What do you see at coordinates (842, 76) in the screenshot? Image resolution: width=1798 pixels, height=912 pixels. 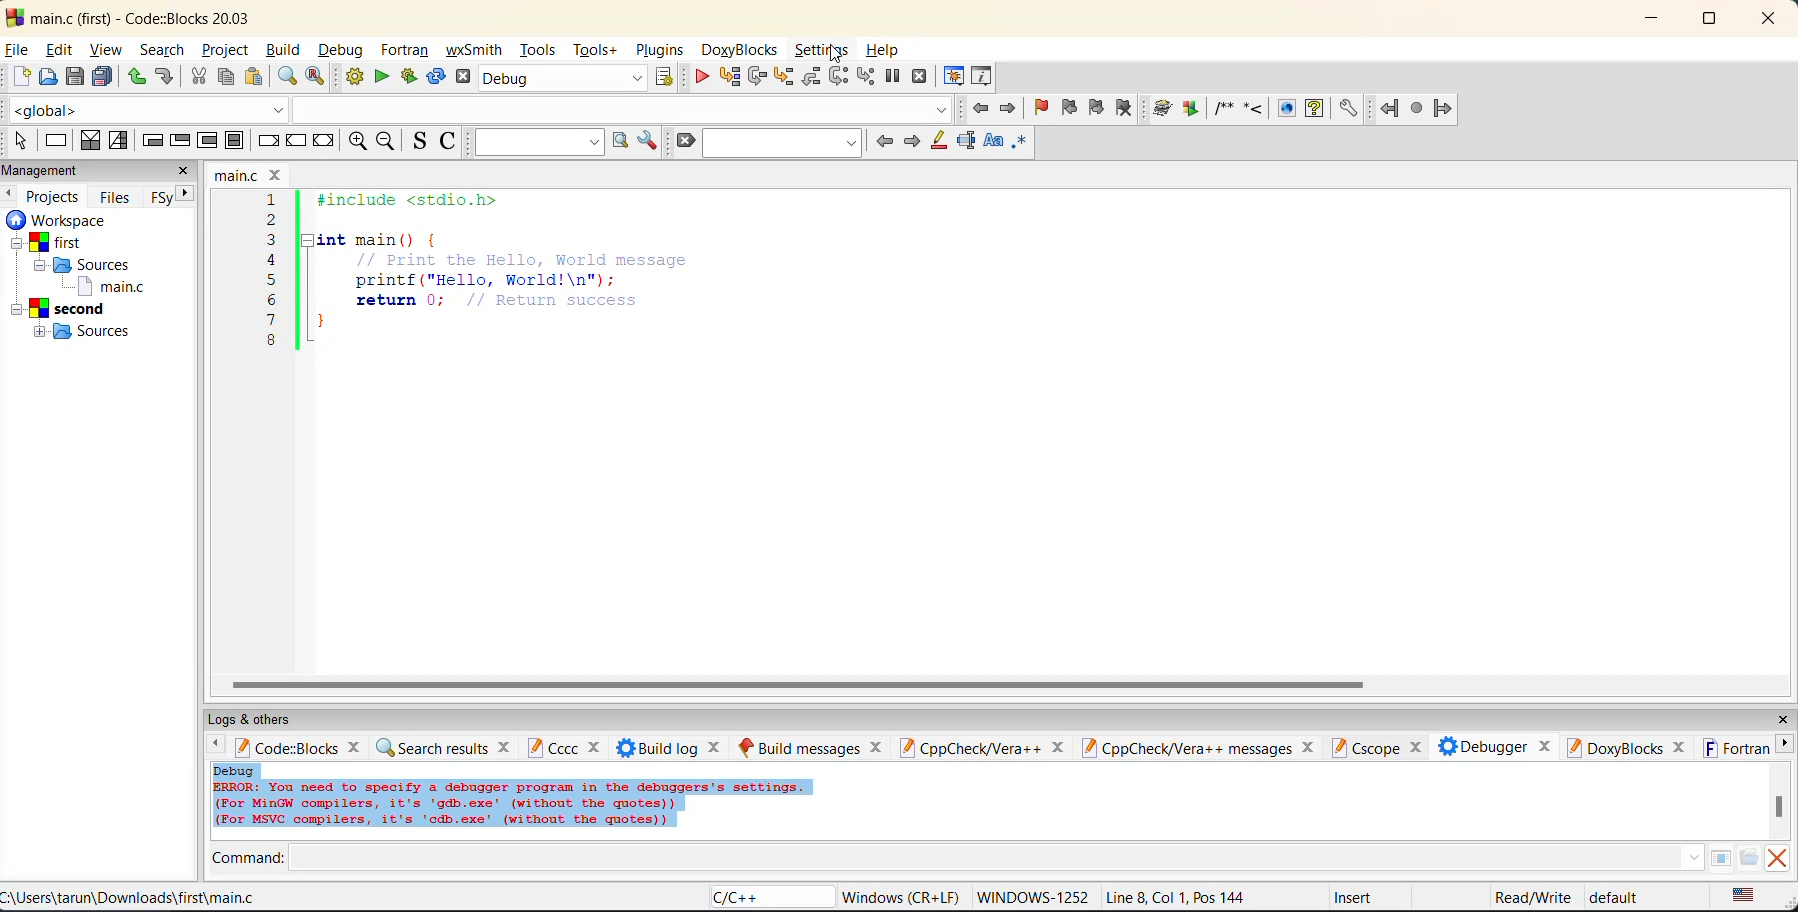 I see `next instruction` at bounding box center [842, 76].